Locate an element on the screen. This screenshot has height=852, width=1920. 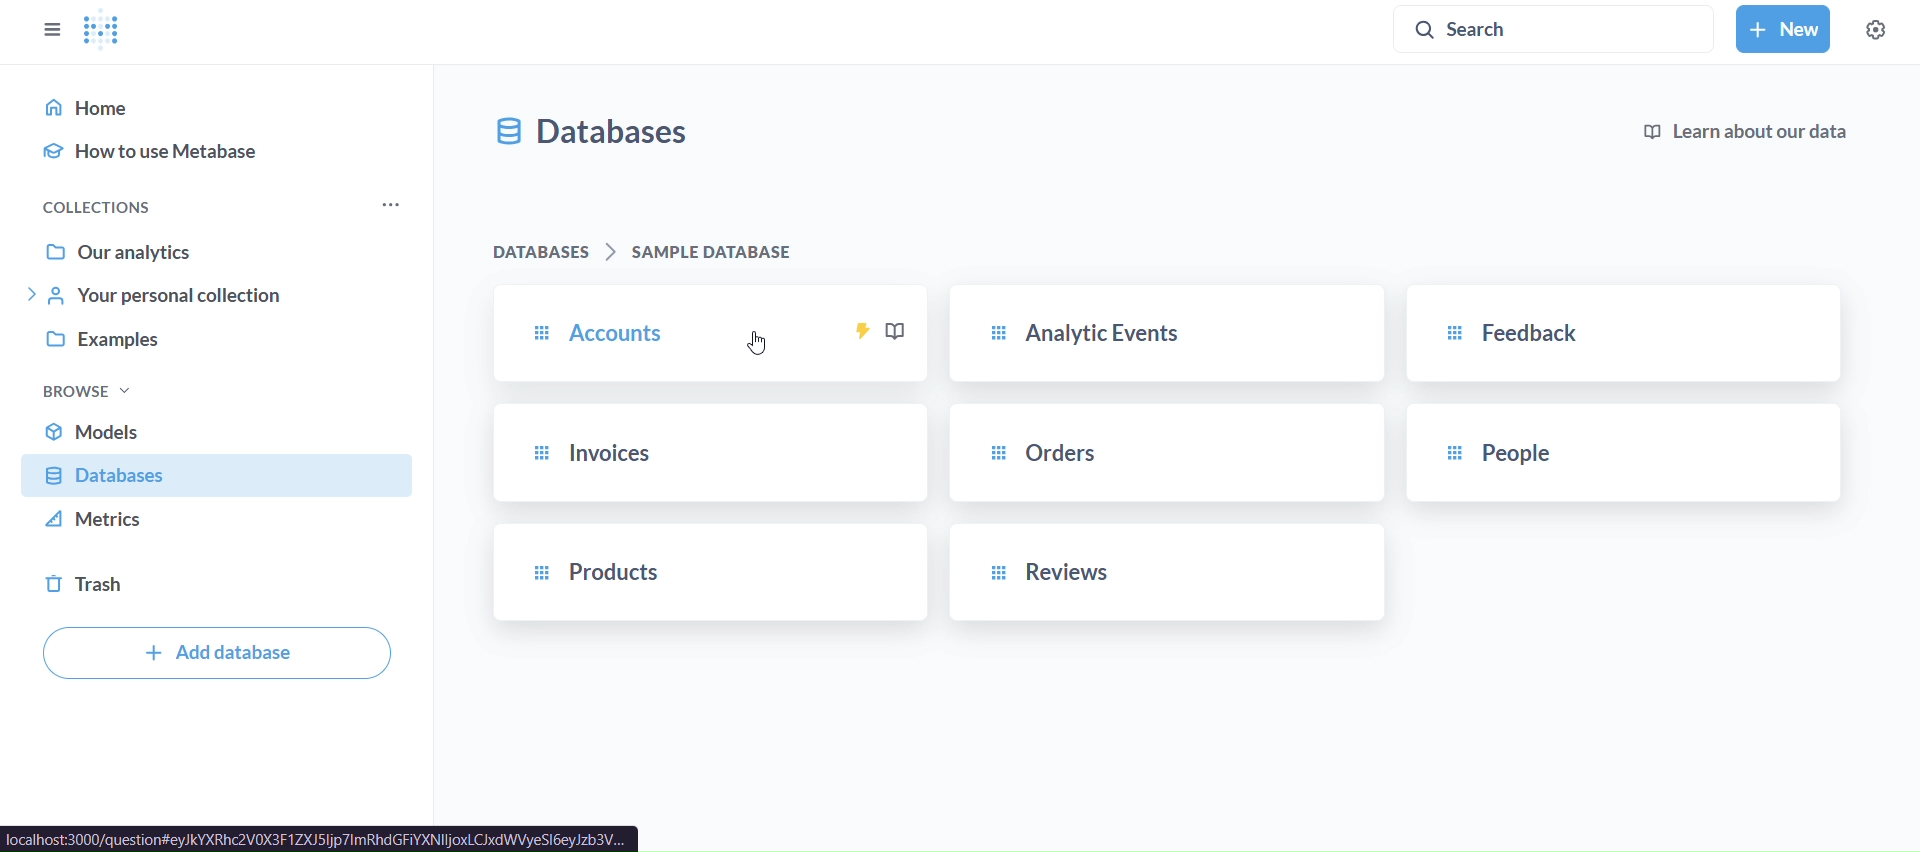
more is located at coordinates (391, 205).